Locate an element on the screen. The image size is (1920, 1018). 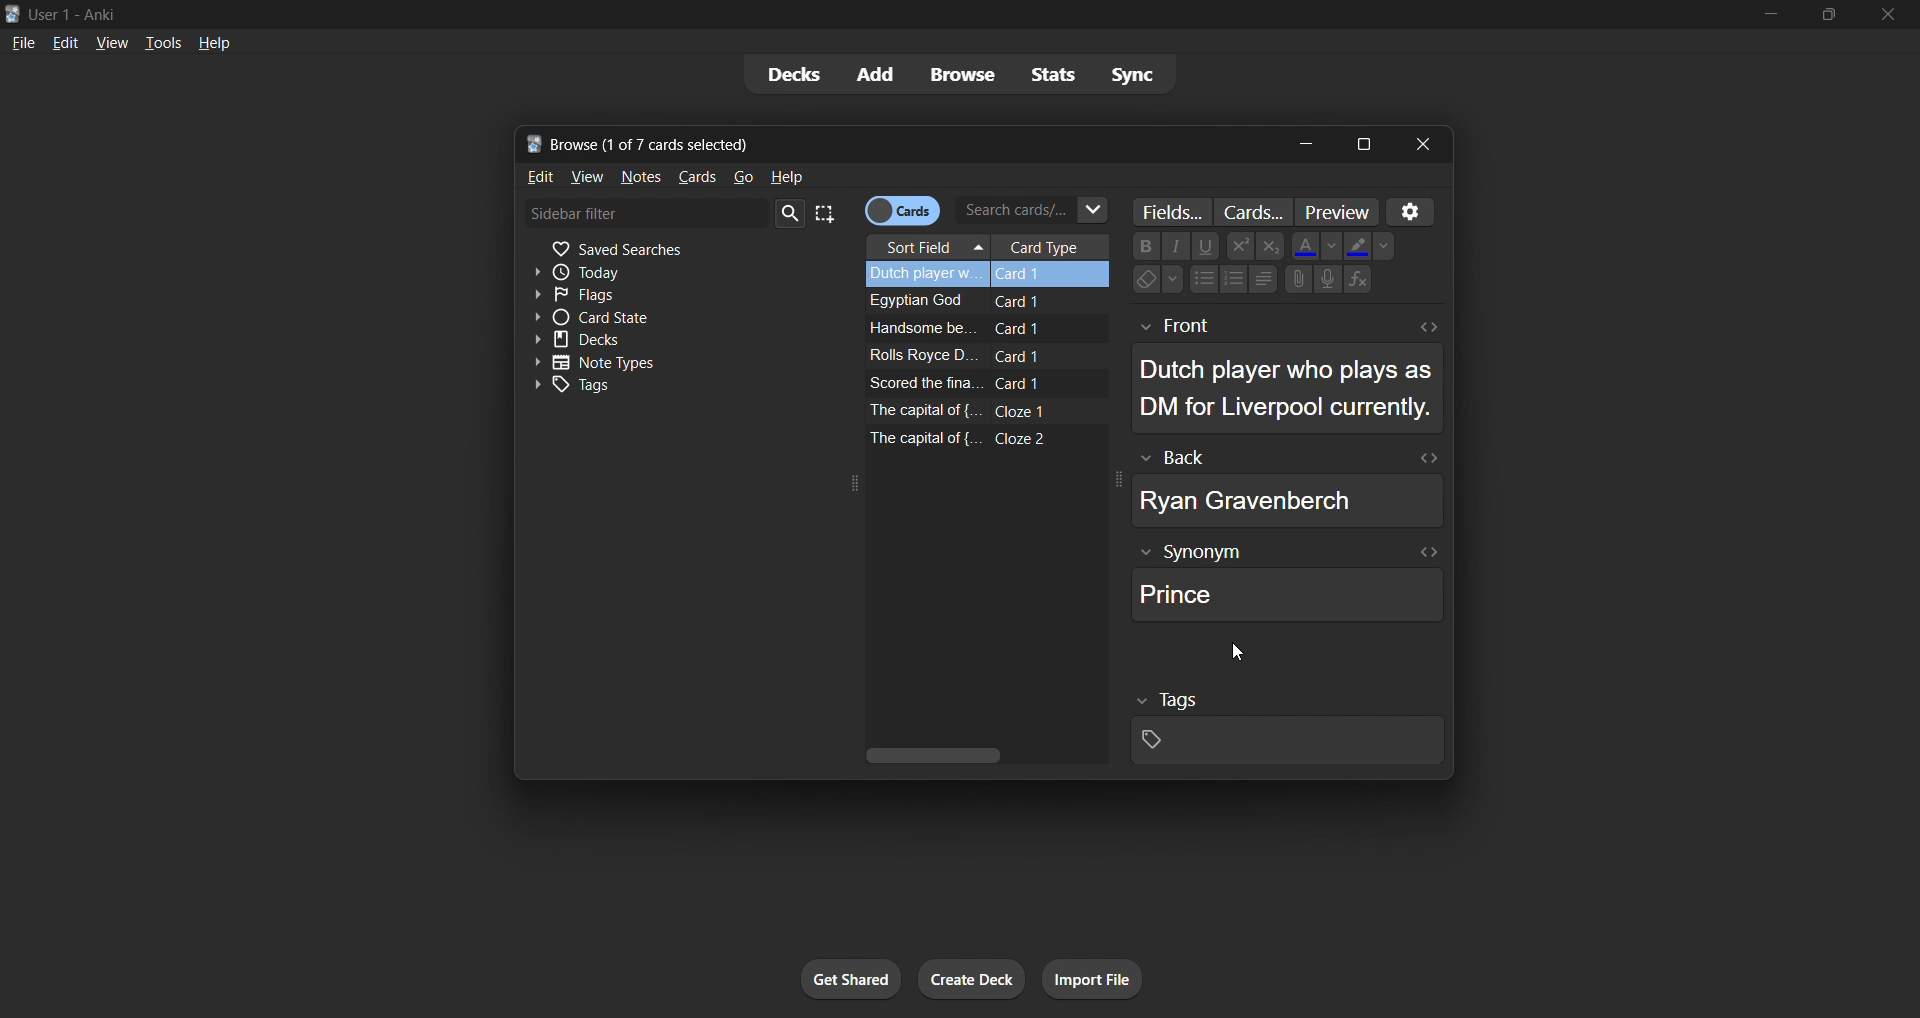
today filter toggle is located at coordinates (672, 273).